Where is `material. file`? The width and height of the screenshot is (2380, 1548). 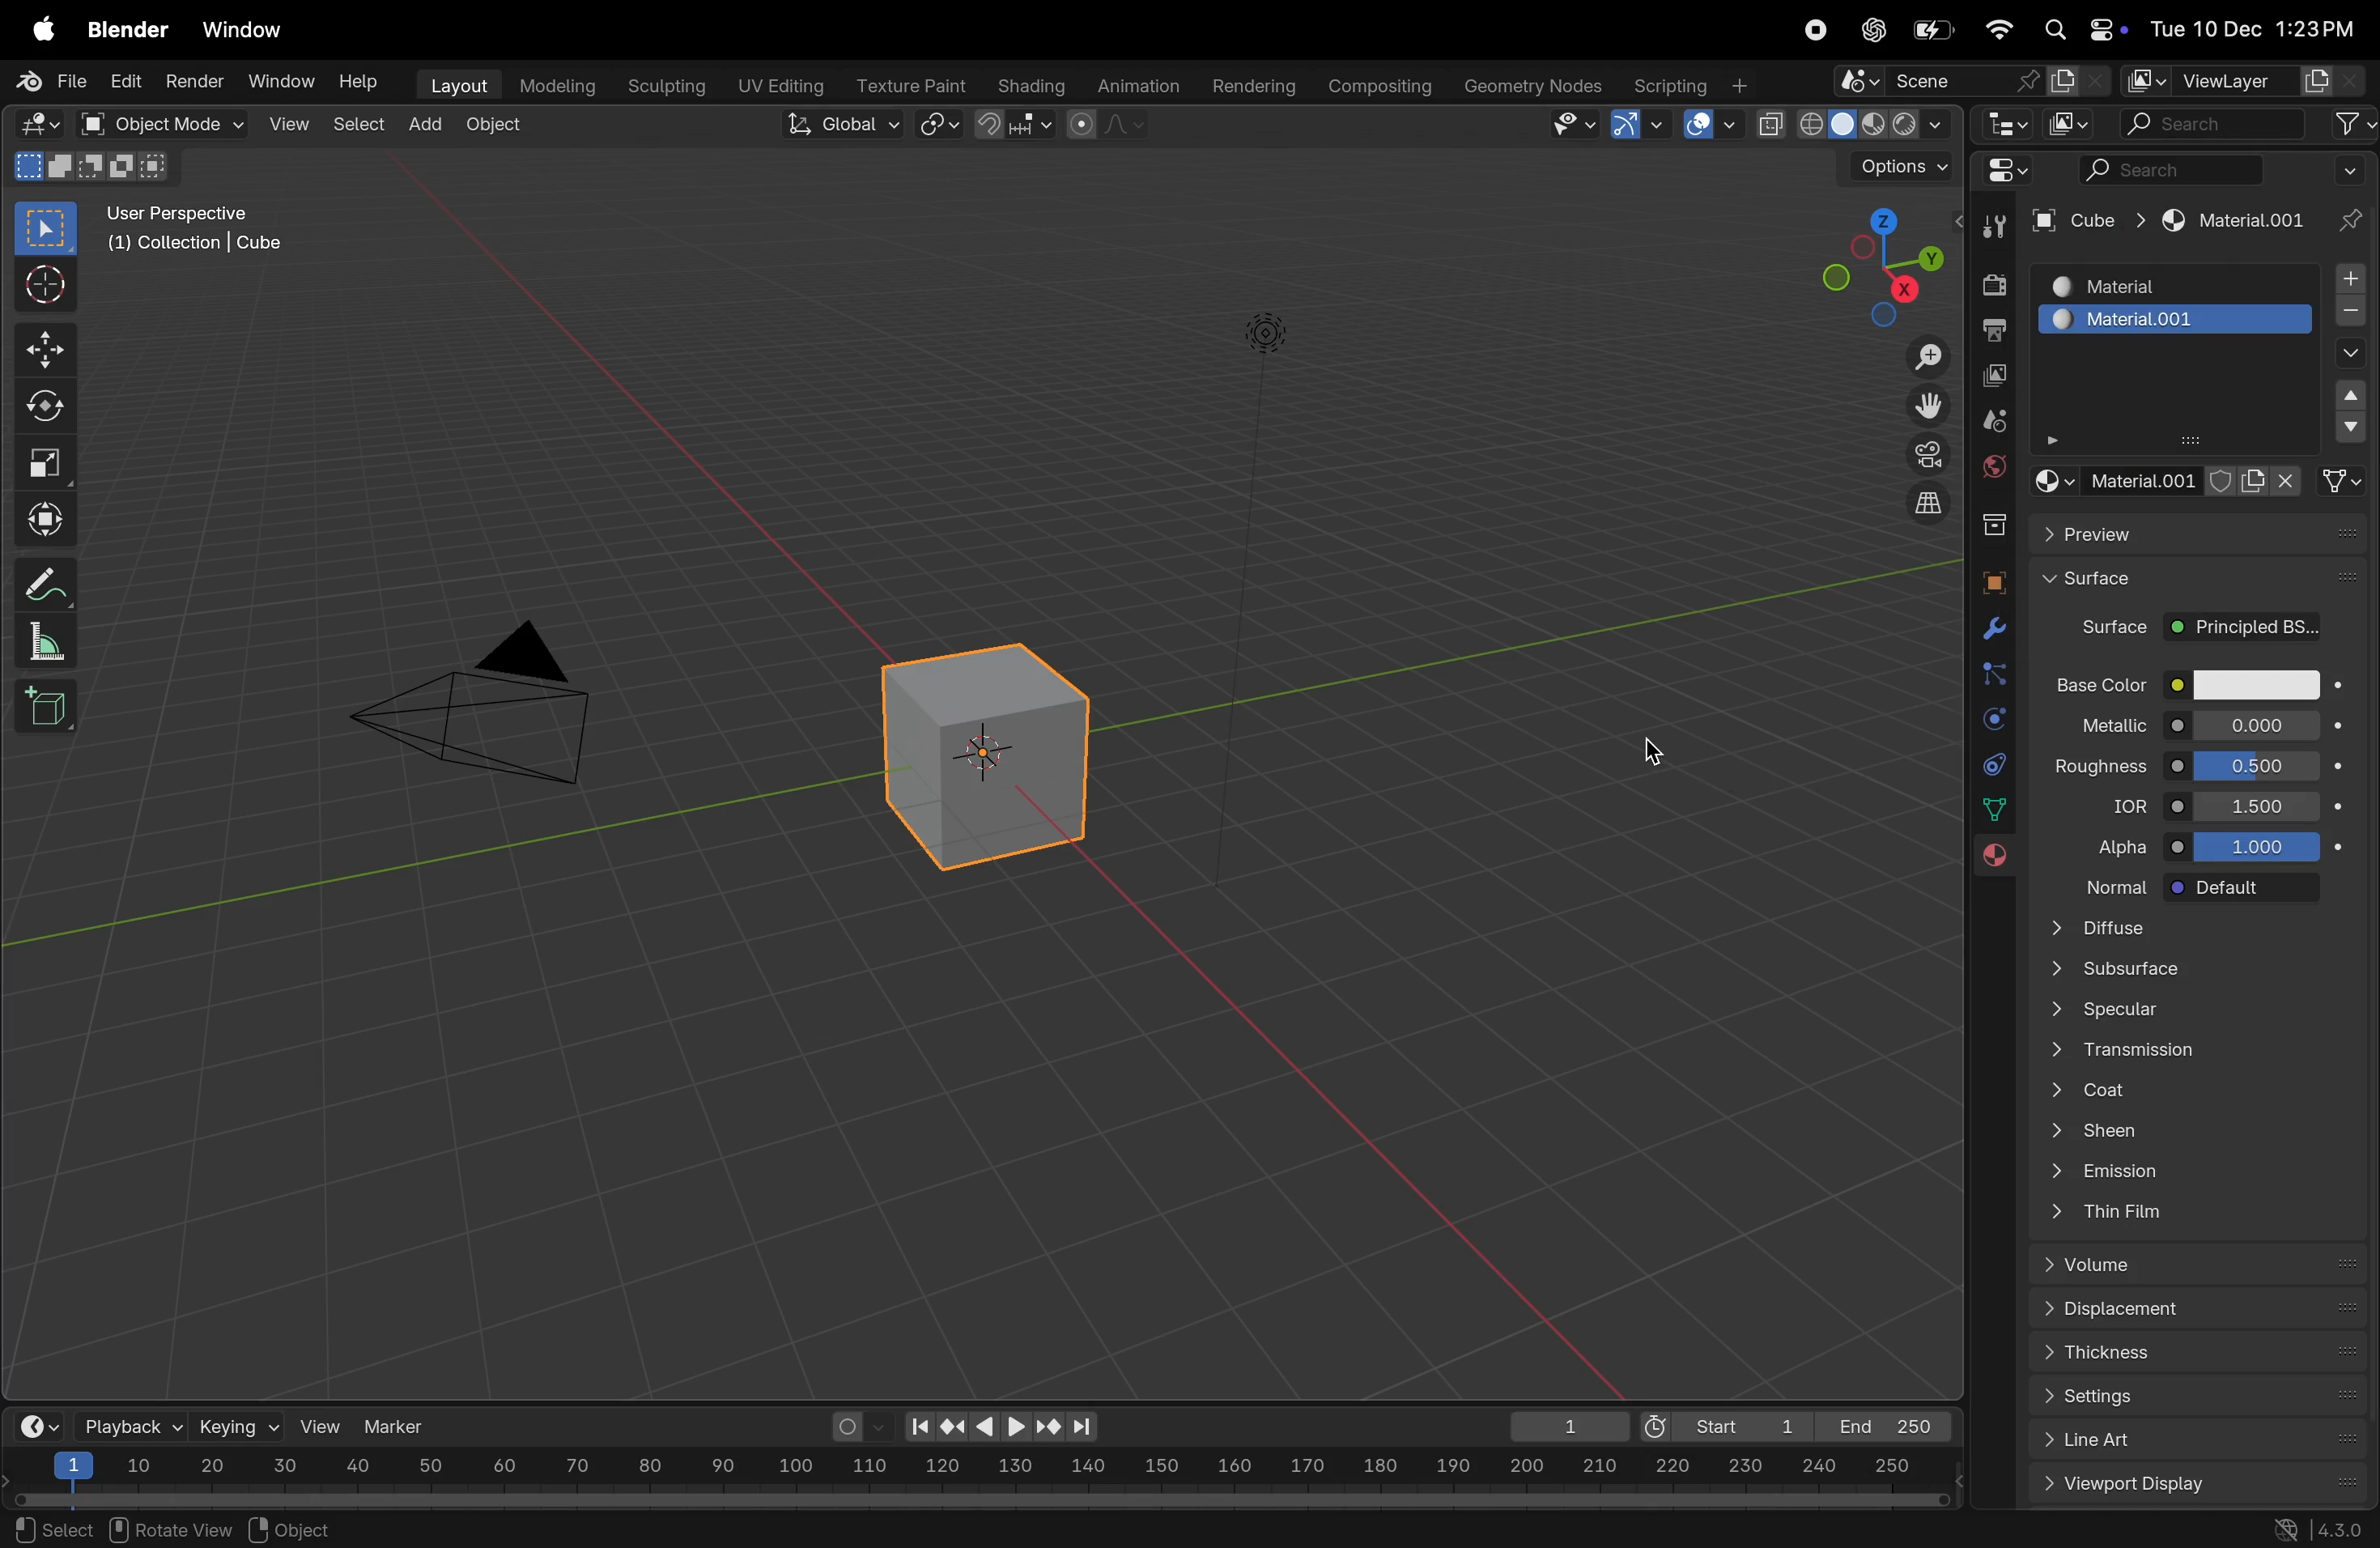
material. file is located at coordinates (2187, 479).